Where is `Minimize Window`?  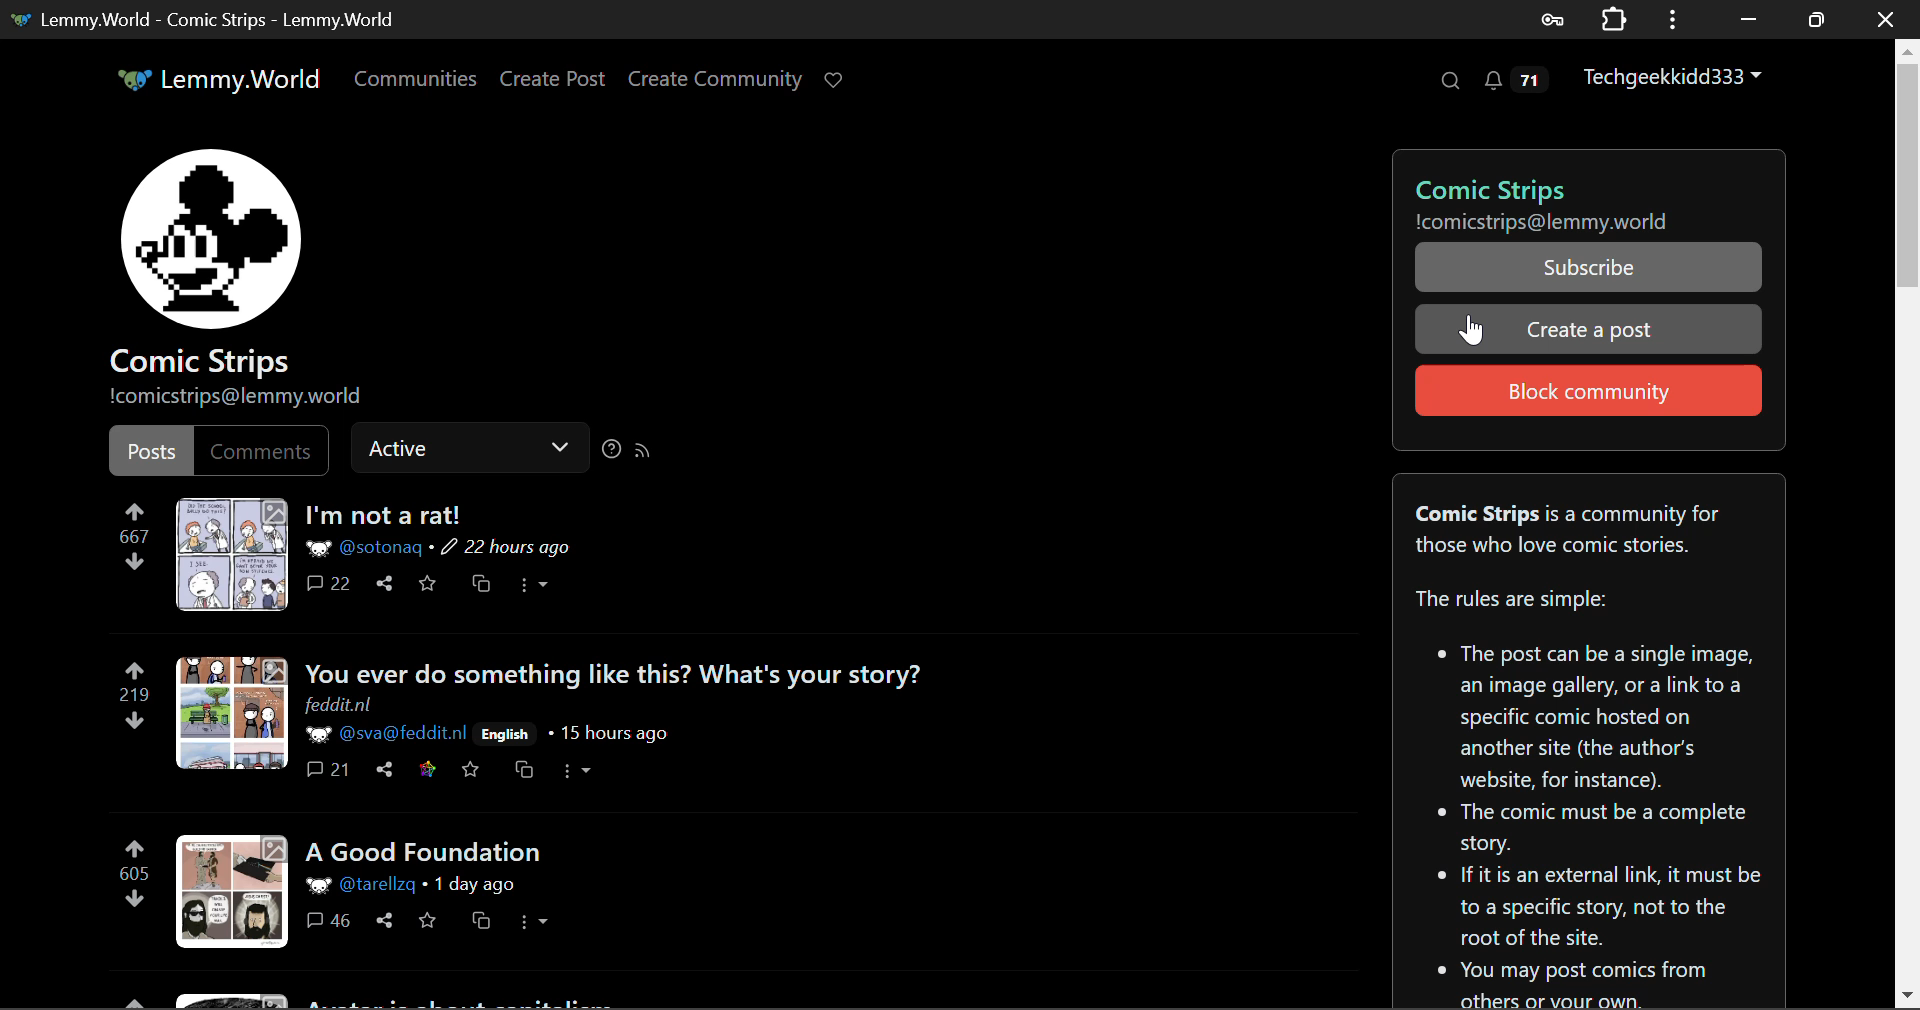 Minimize Window is located at coordinates (1816, 17).